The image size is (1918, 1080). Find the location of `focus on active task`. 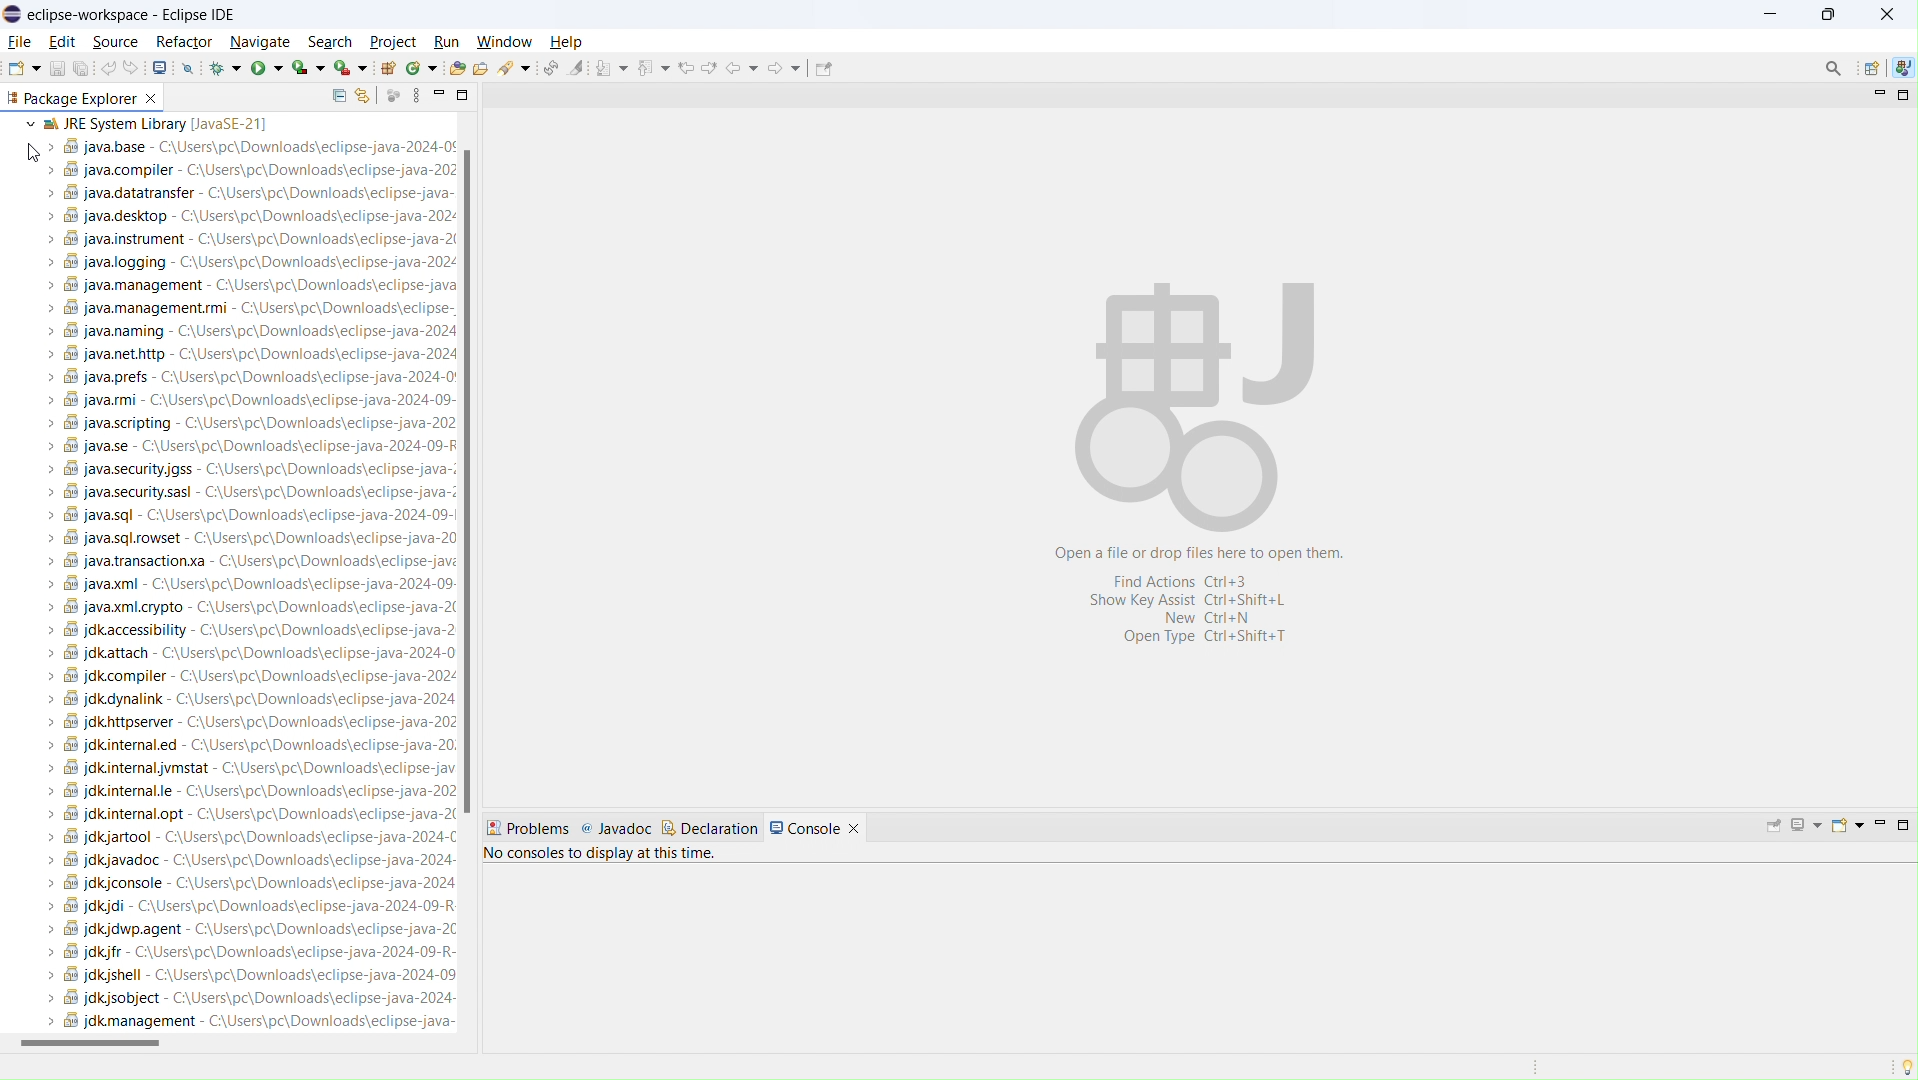

focus on active task is located at coordinates (392, 94).